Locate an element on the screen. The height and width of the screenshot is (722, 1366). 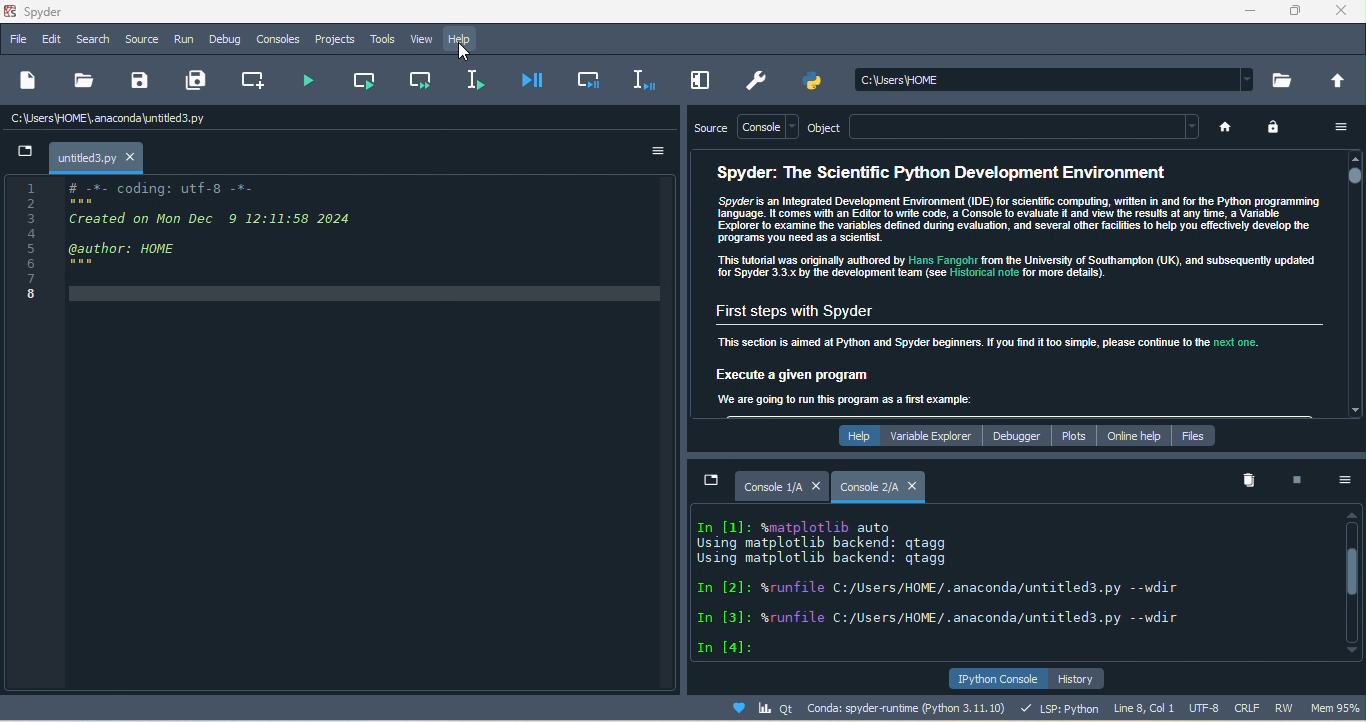
Console 1/A is located at coordinates (773, 487).